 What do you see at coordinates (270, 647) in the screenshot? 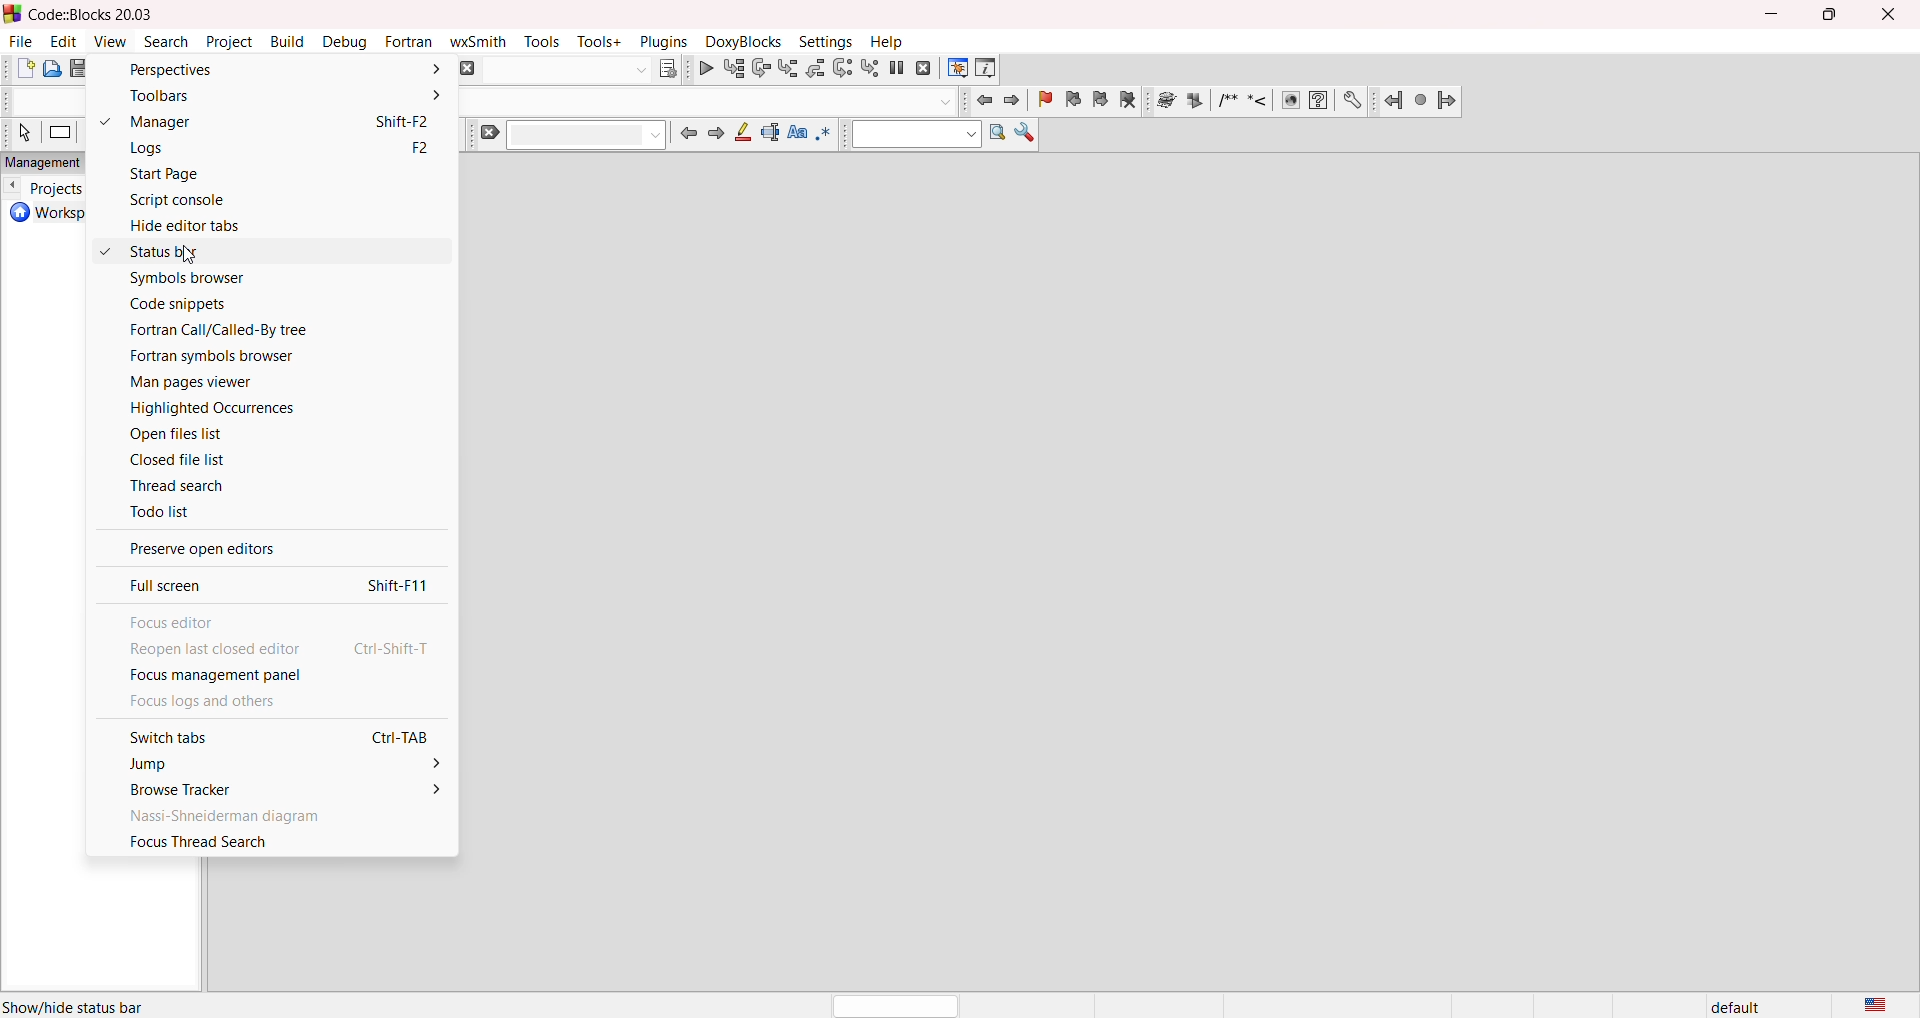
I see `reopen last closed editor` at bounding box center [270, 647].